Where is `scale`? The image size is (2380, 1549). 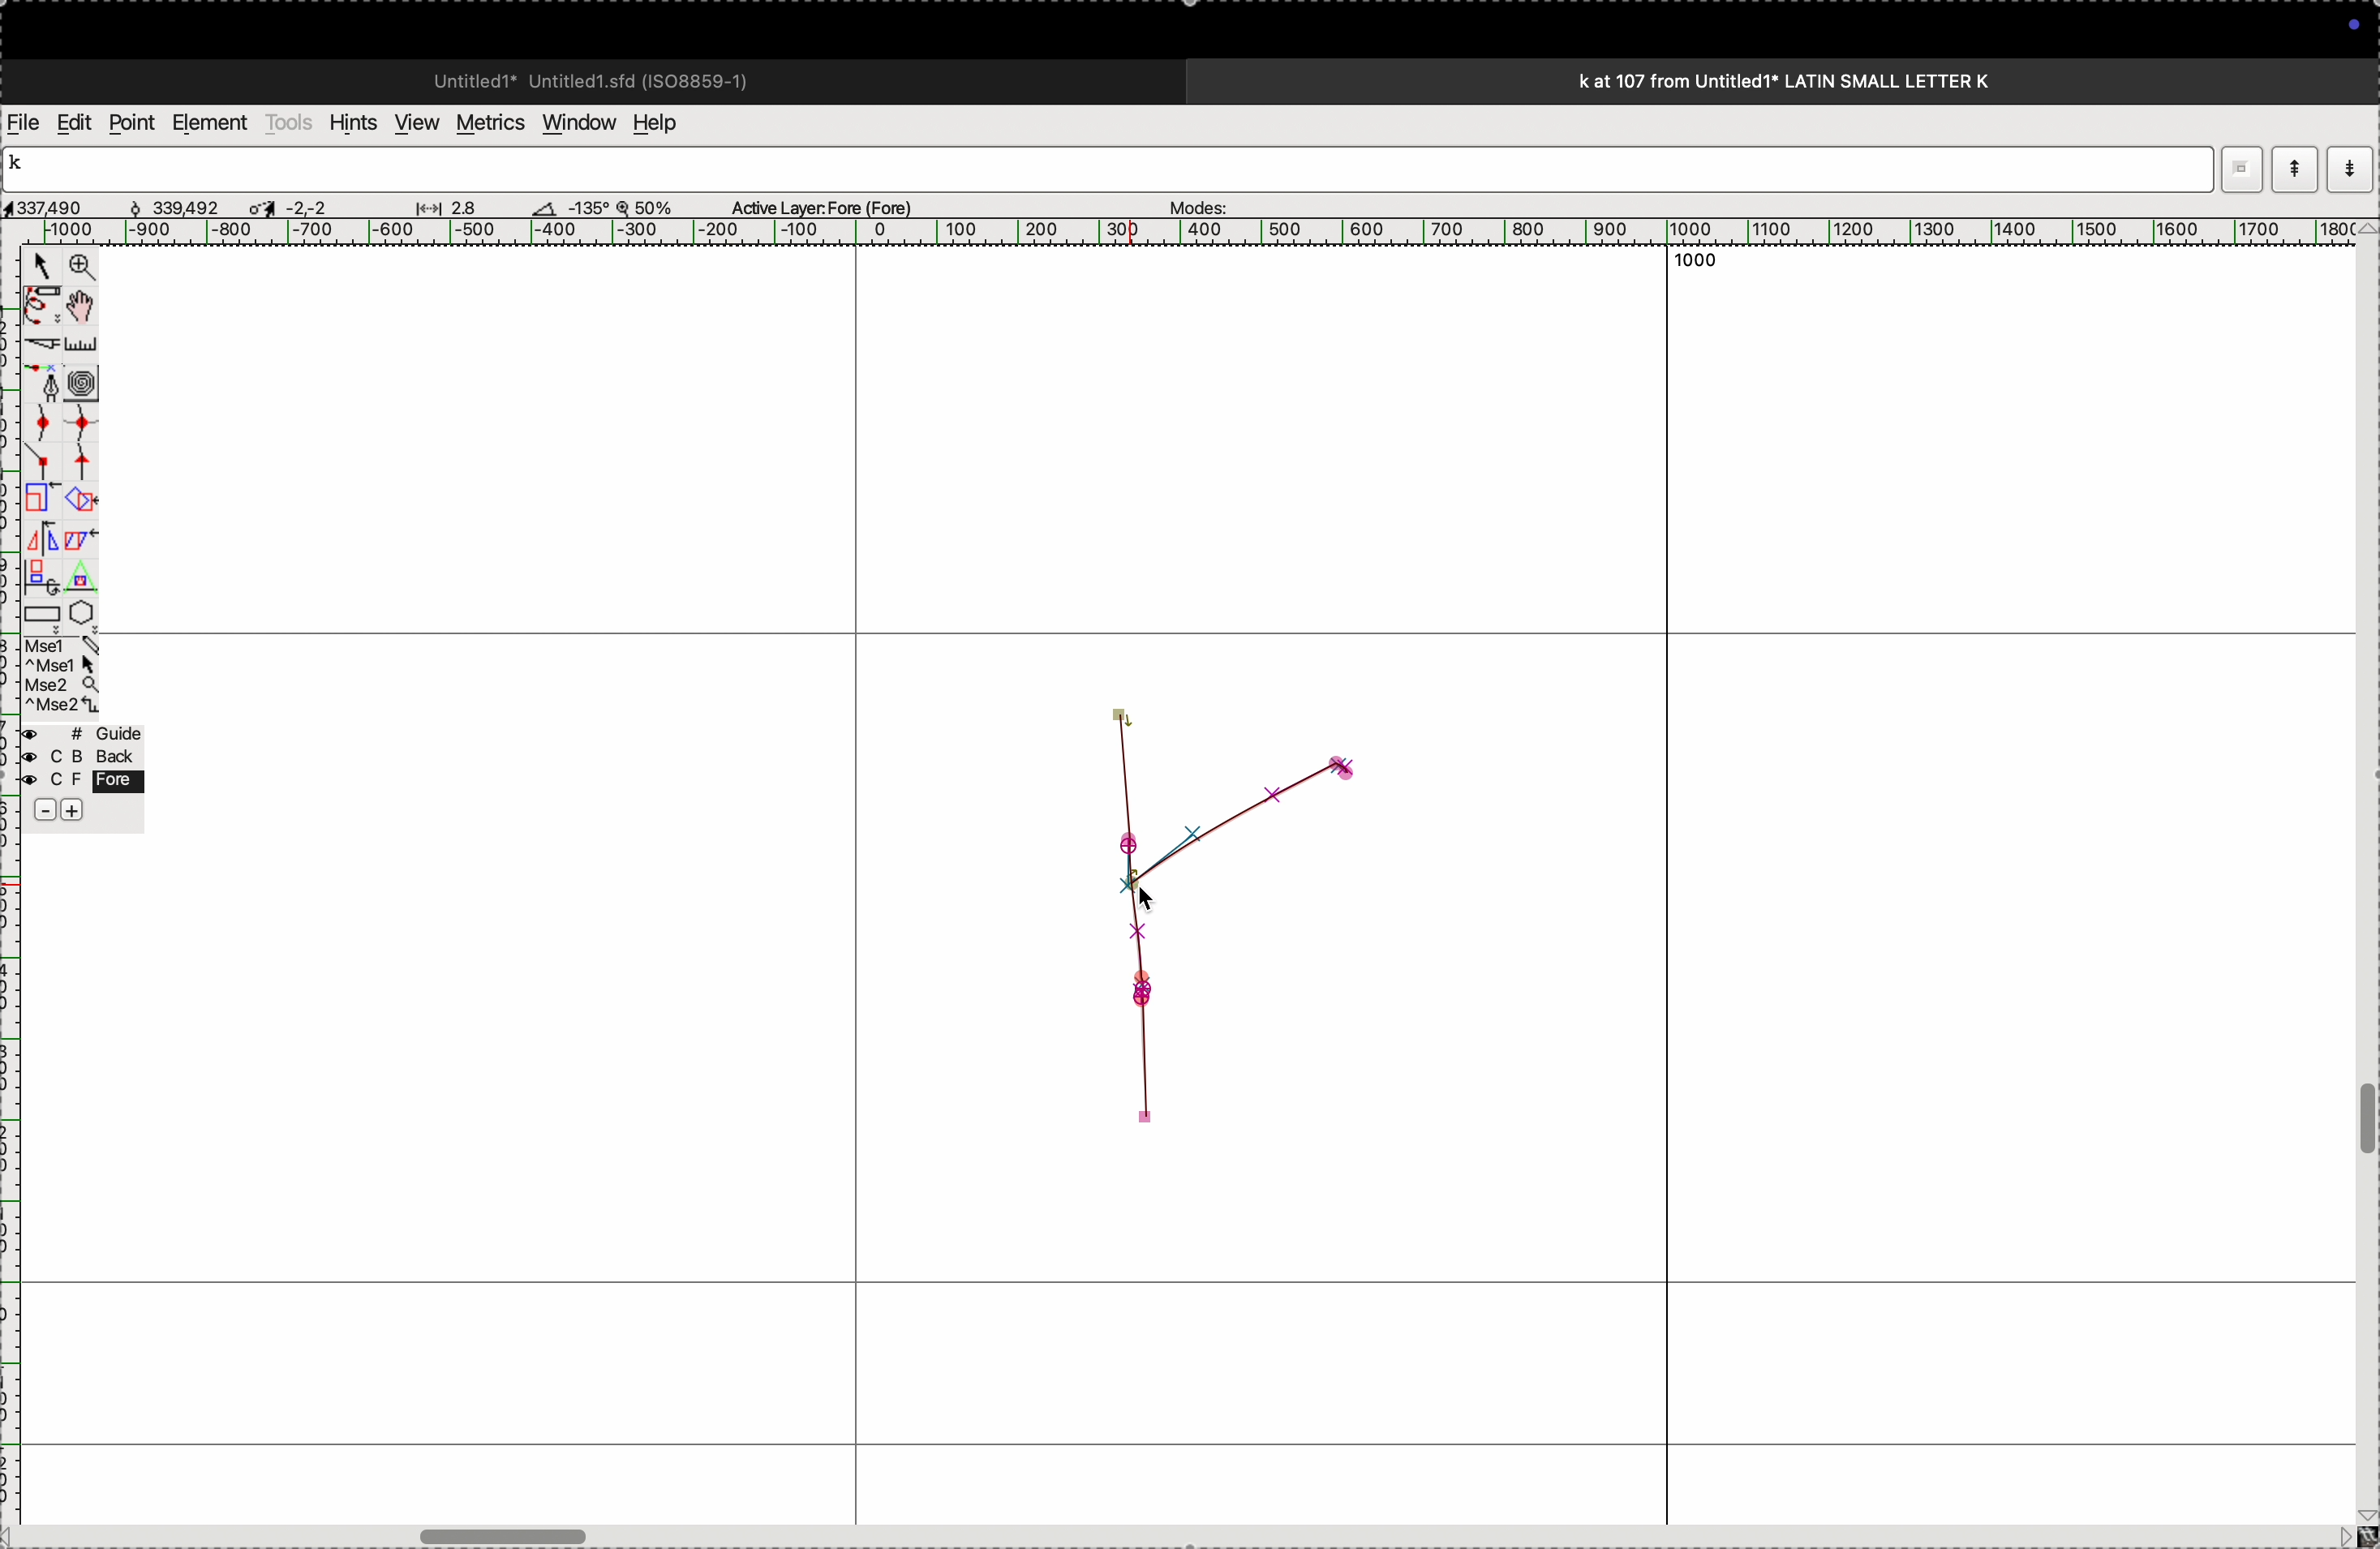 scale is located at coordinates (85, 344).